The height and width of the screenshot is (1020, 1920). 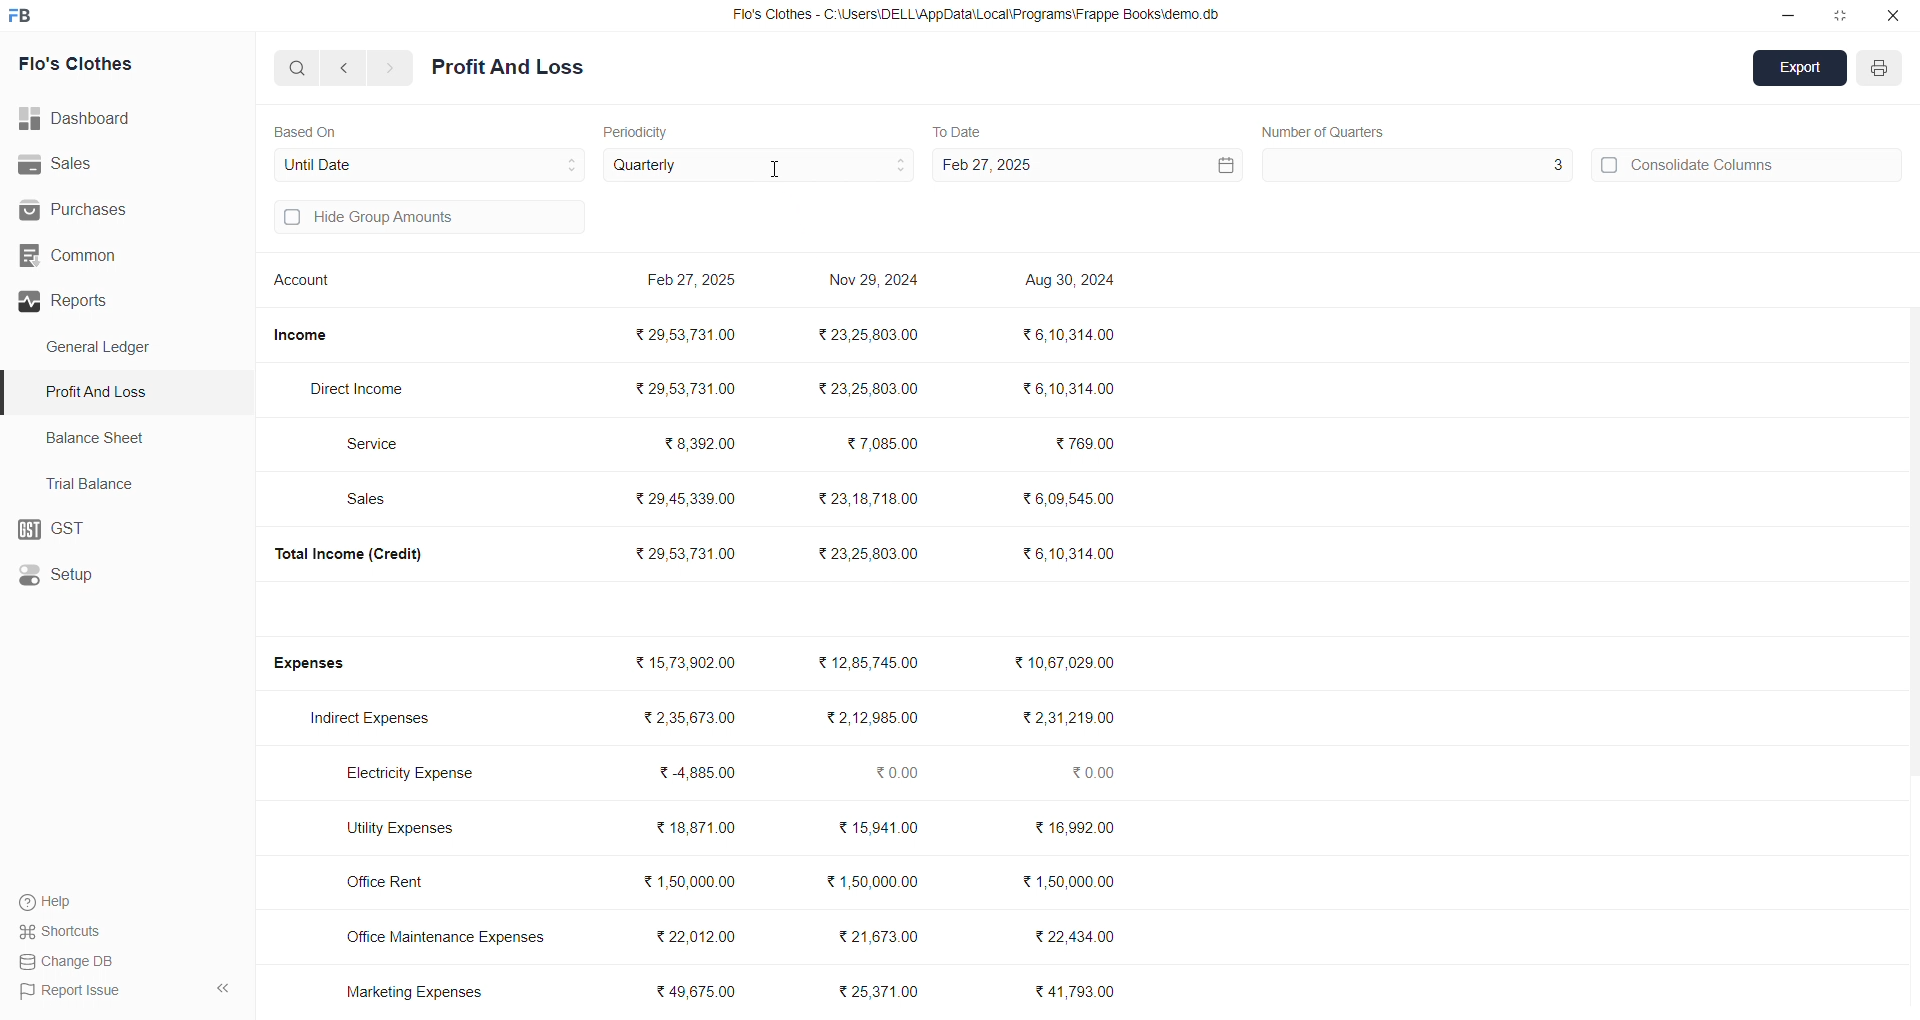 What do you see at coordinates (114, 165) in the screenshot?
I see `Sales` at bounding box center [114, 165].